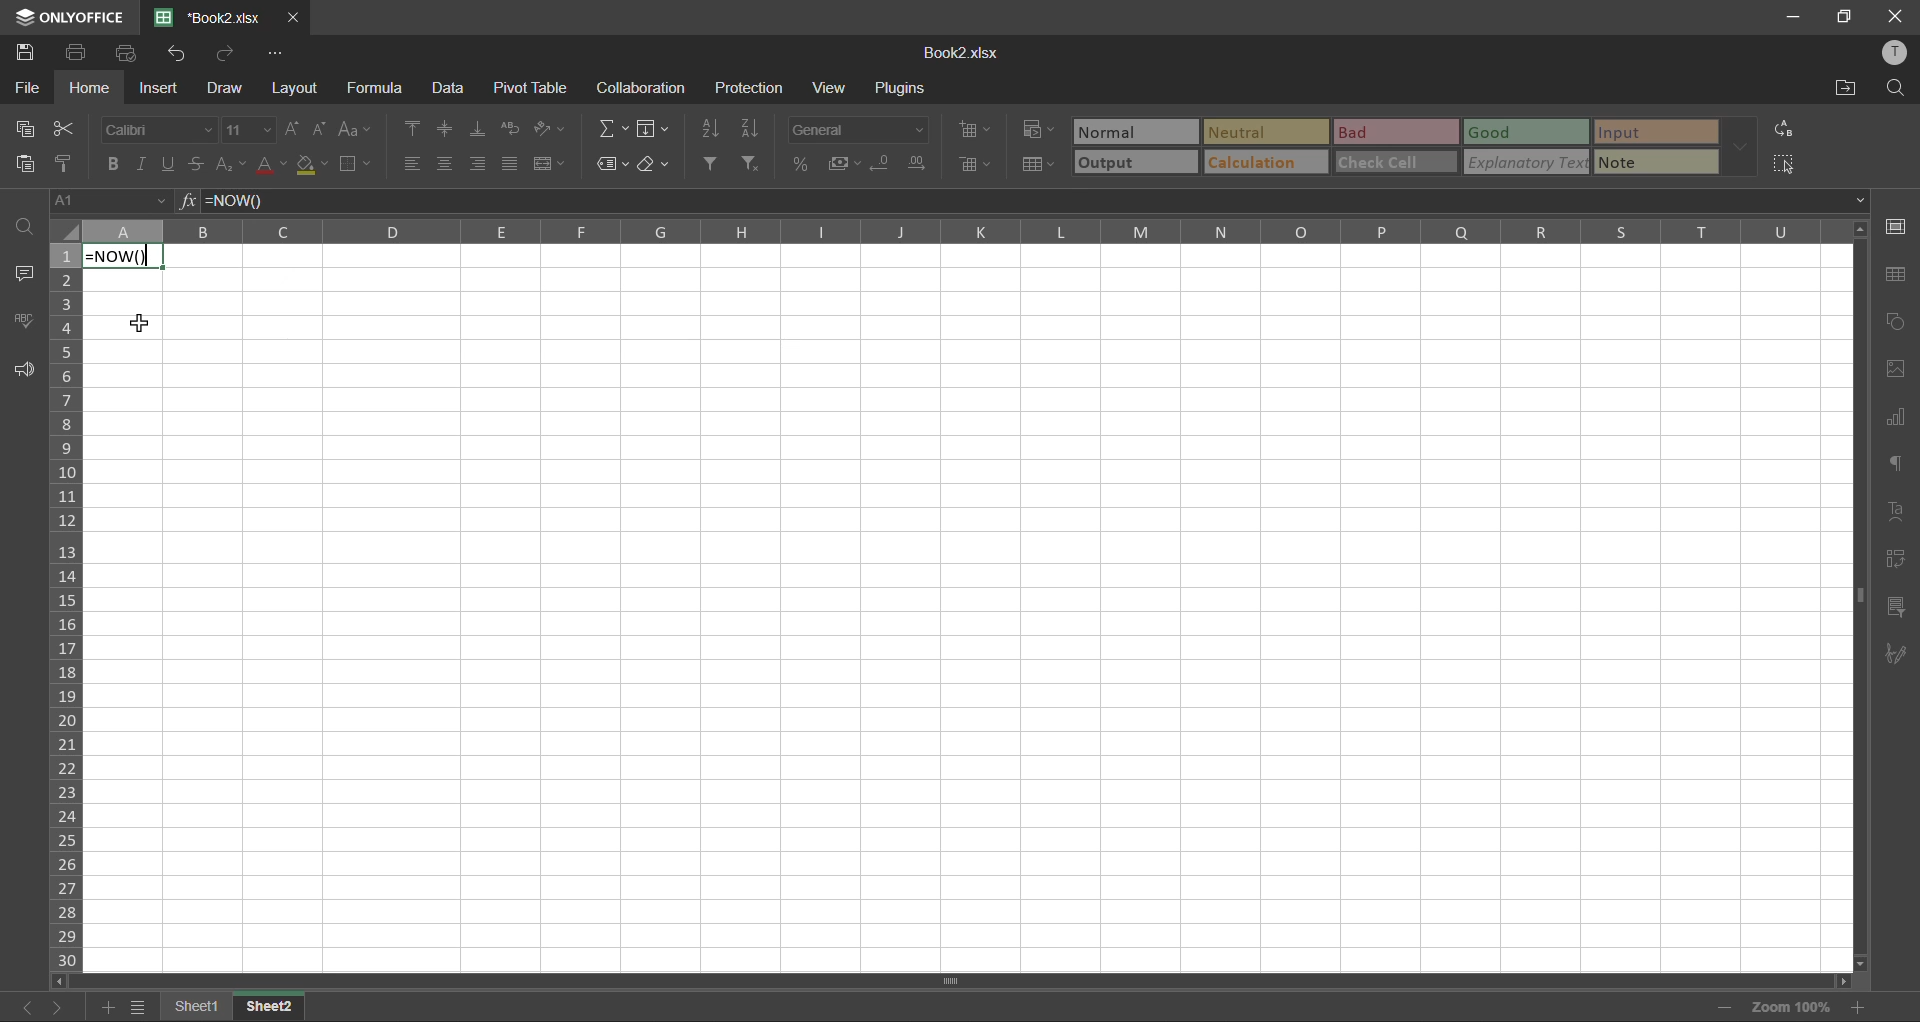  Describe the element at coordinates (1892, 656) in the screenshot. I see `signature` at that location.